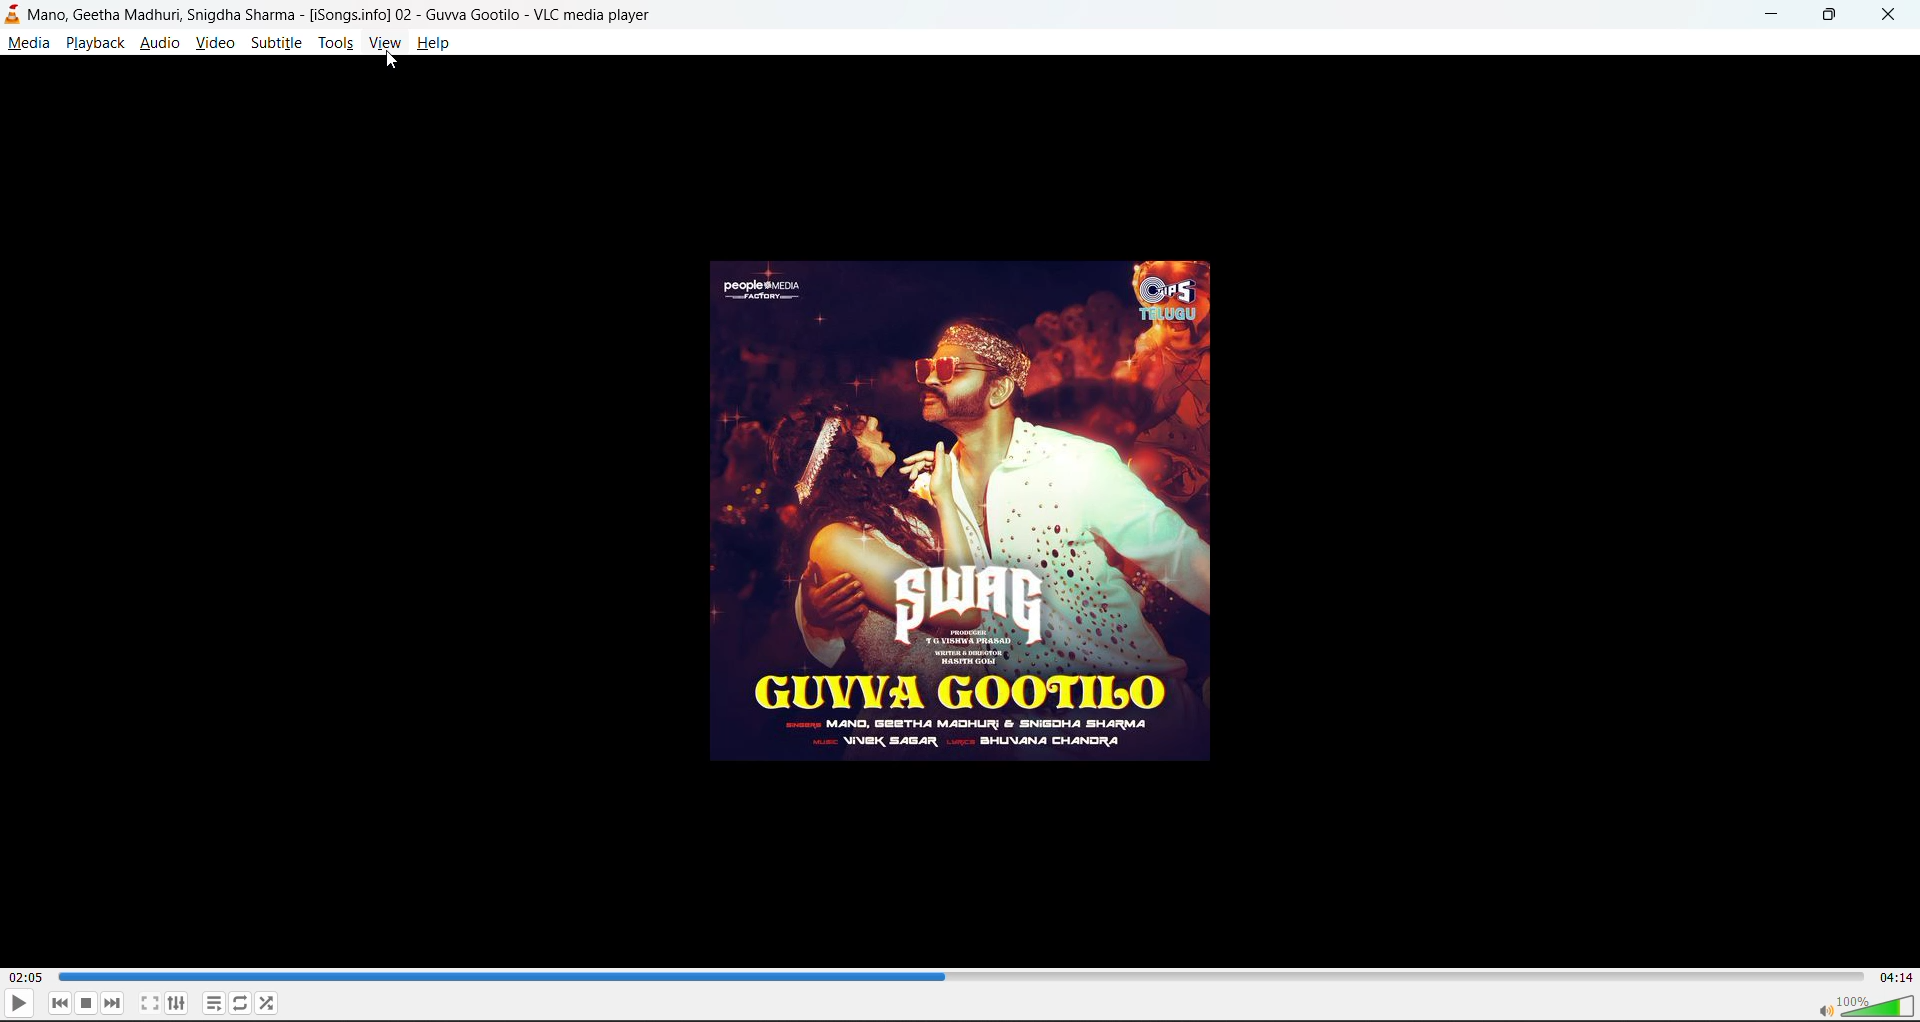 This screenshot has width=1920, height=1022. What do you see at coordinates (113, 1003) in the screenshot?
I see `next` at bounding box center [113, 1003].